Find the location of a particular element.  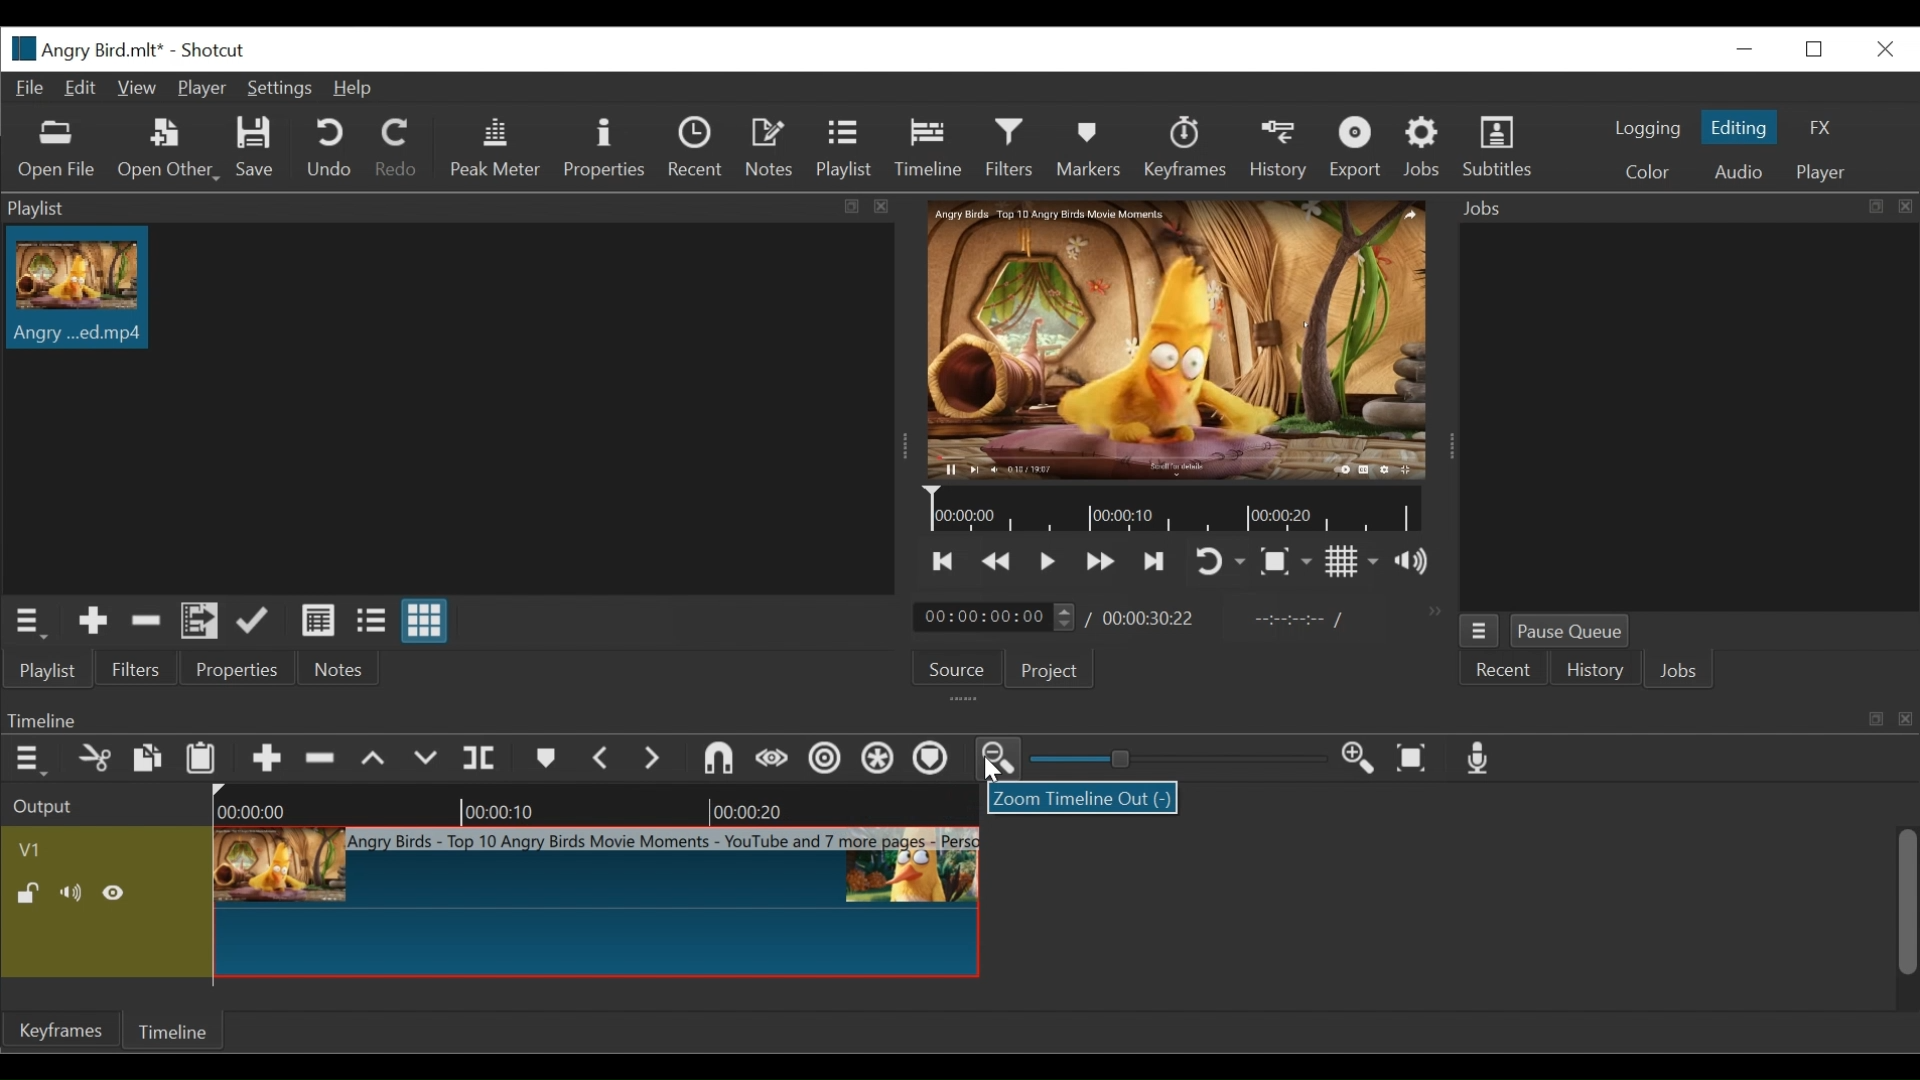

Vertical scroll bar is located at coordinates (1905, 901).